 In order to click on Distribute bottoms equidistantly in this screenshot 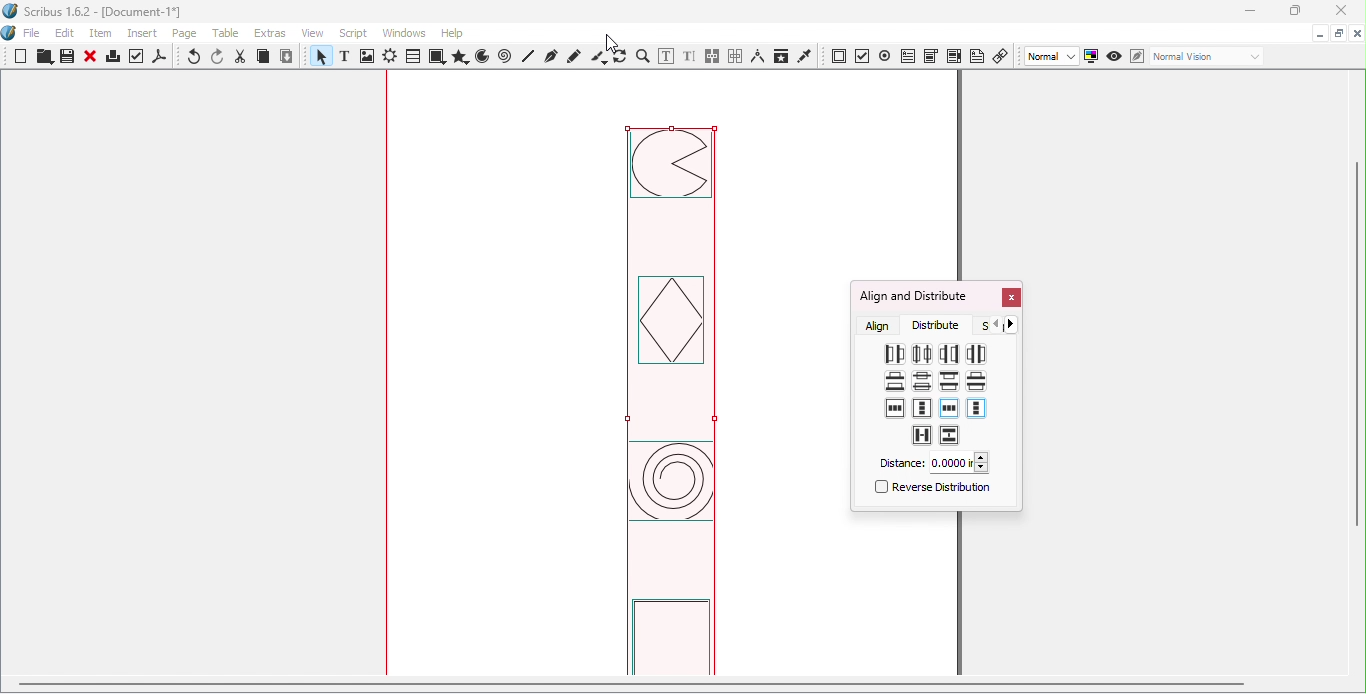, I will do `click(895, 381)`.